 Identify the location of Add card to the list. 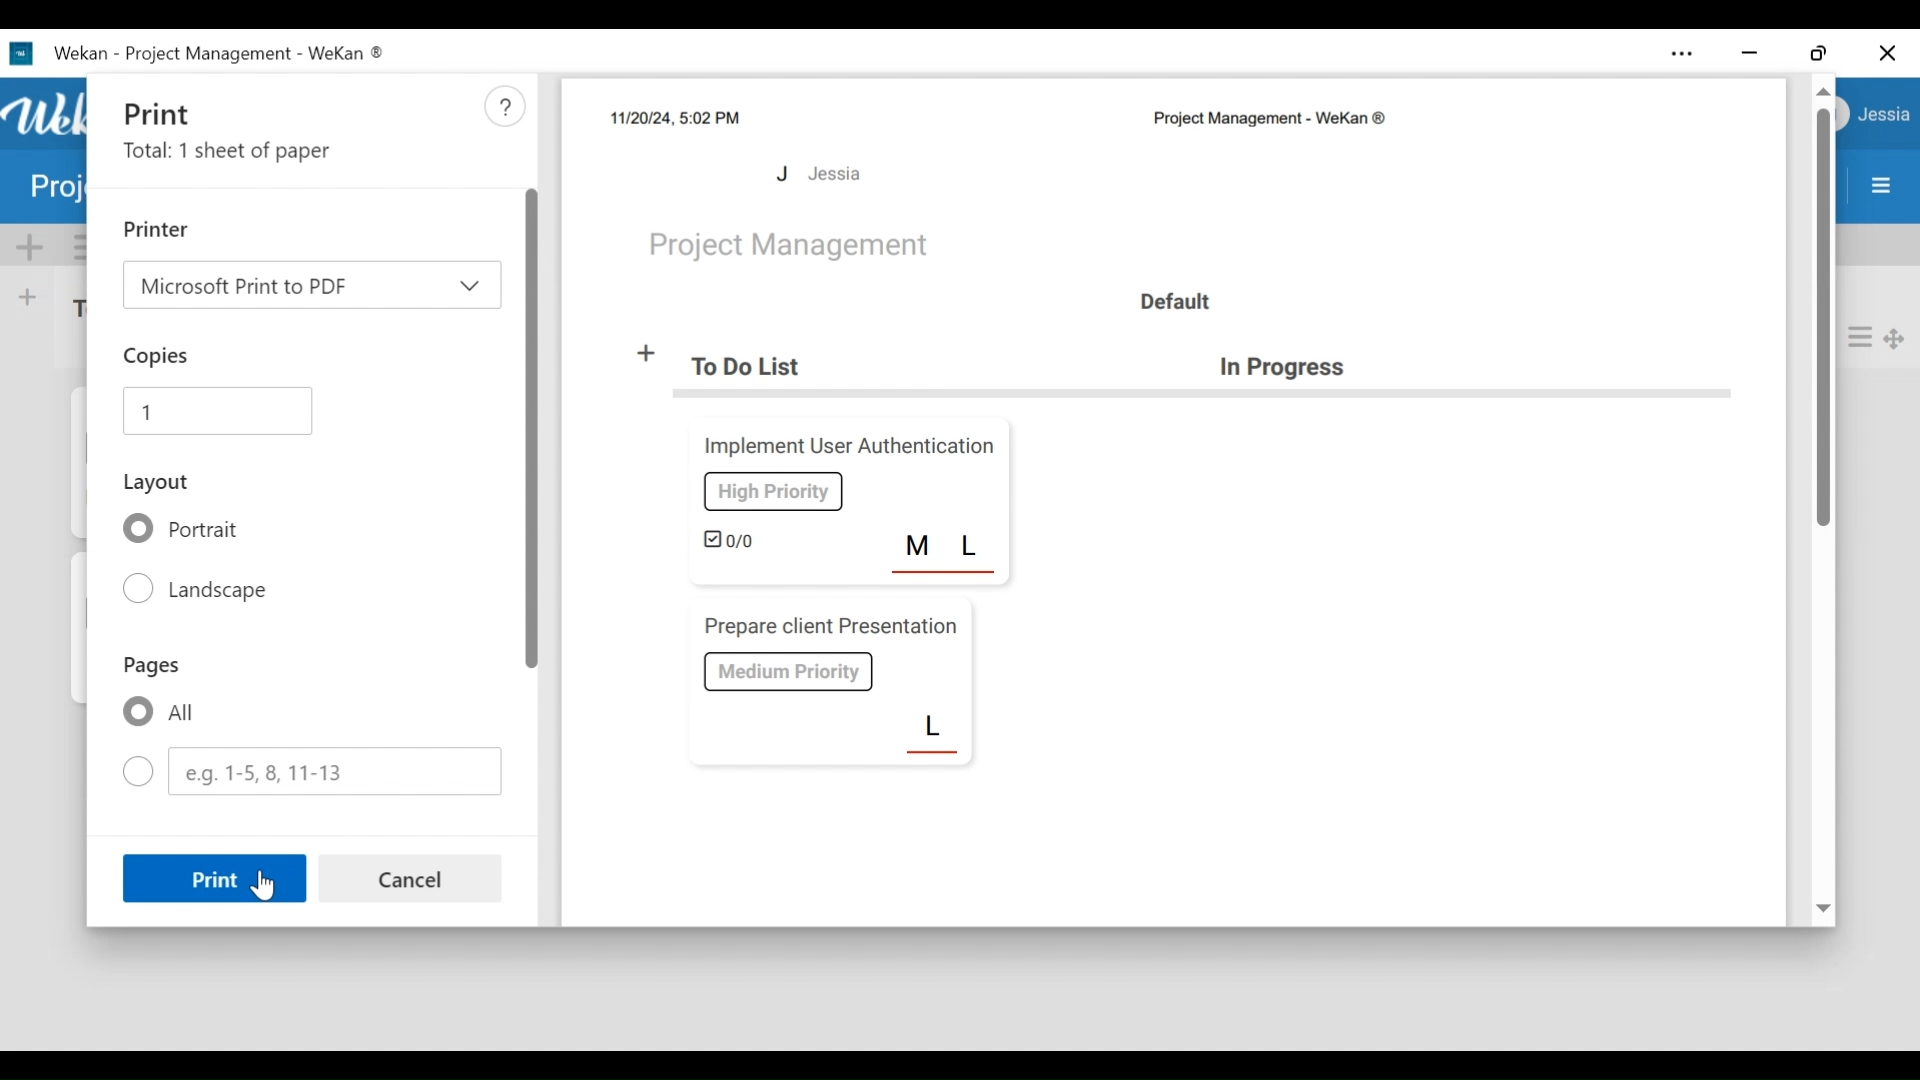
(31, 295).